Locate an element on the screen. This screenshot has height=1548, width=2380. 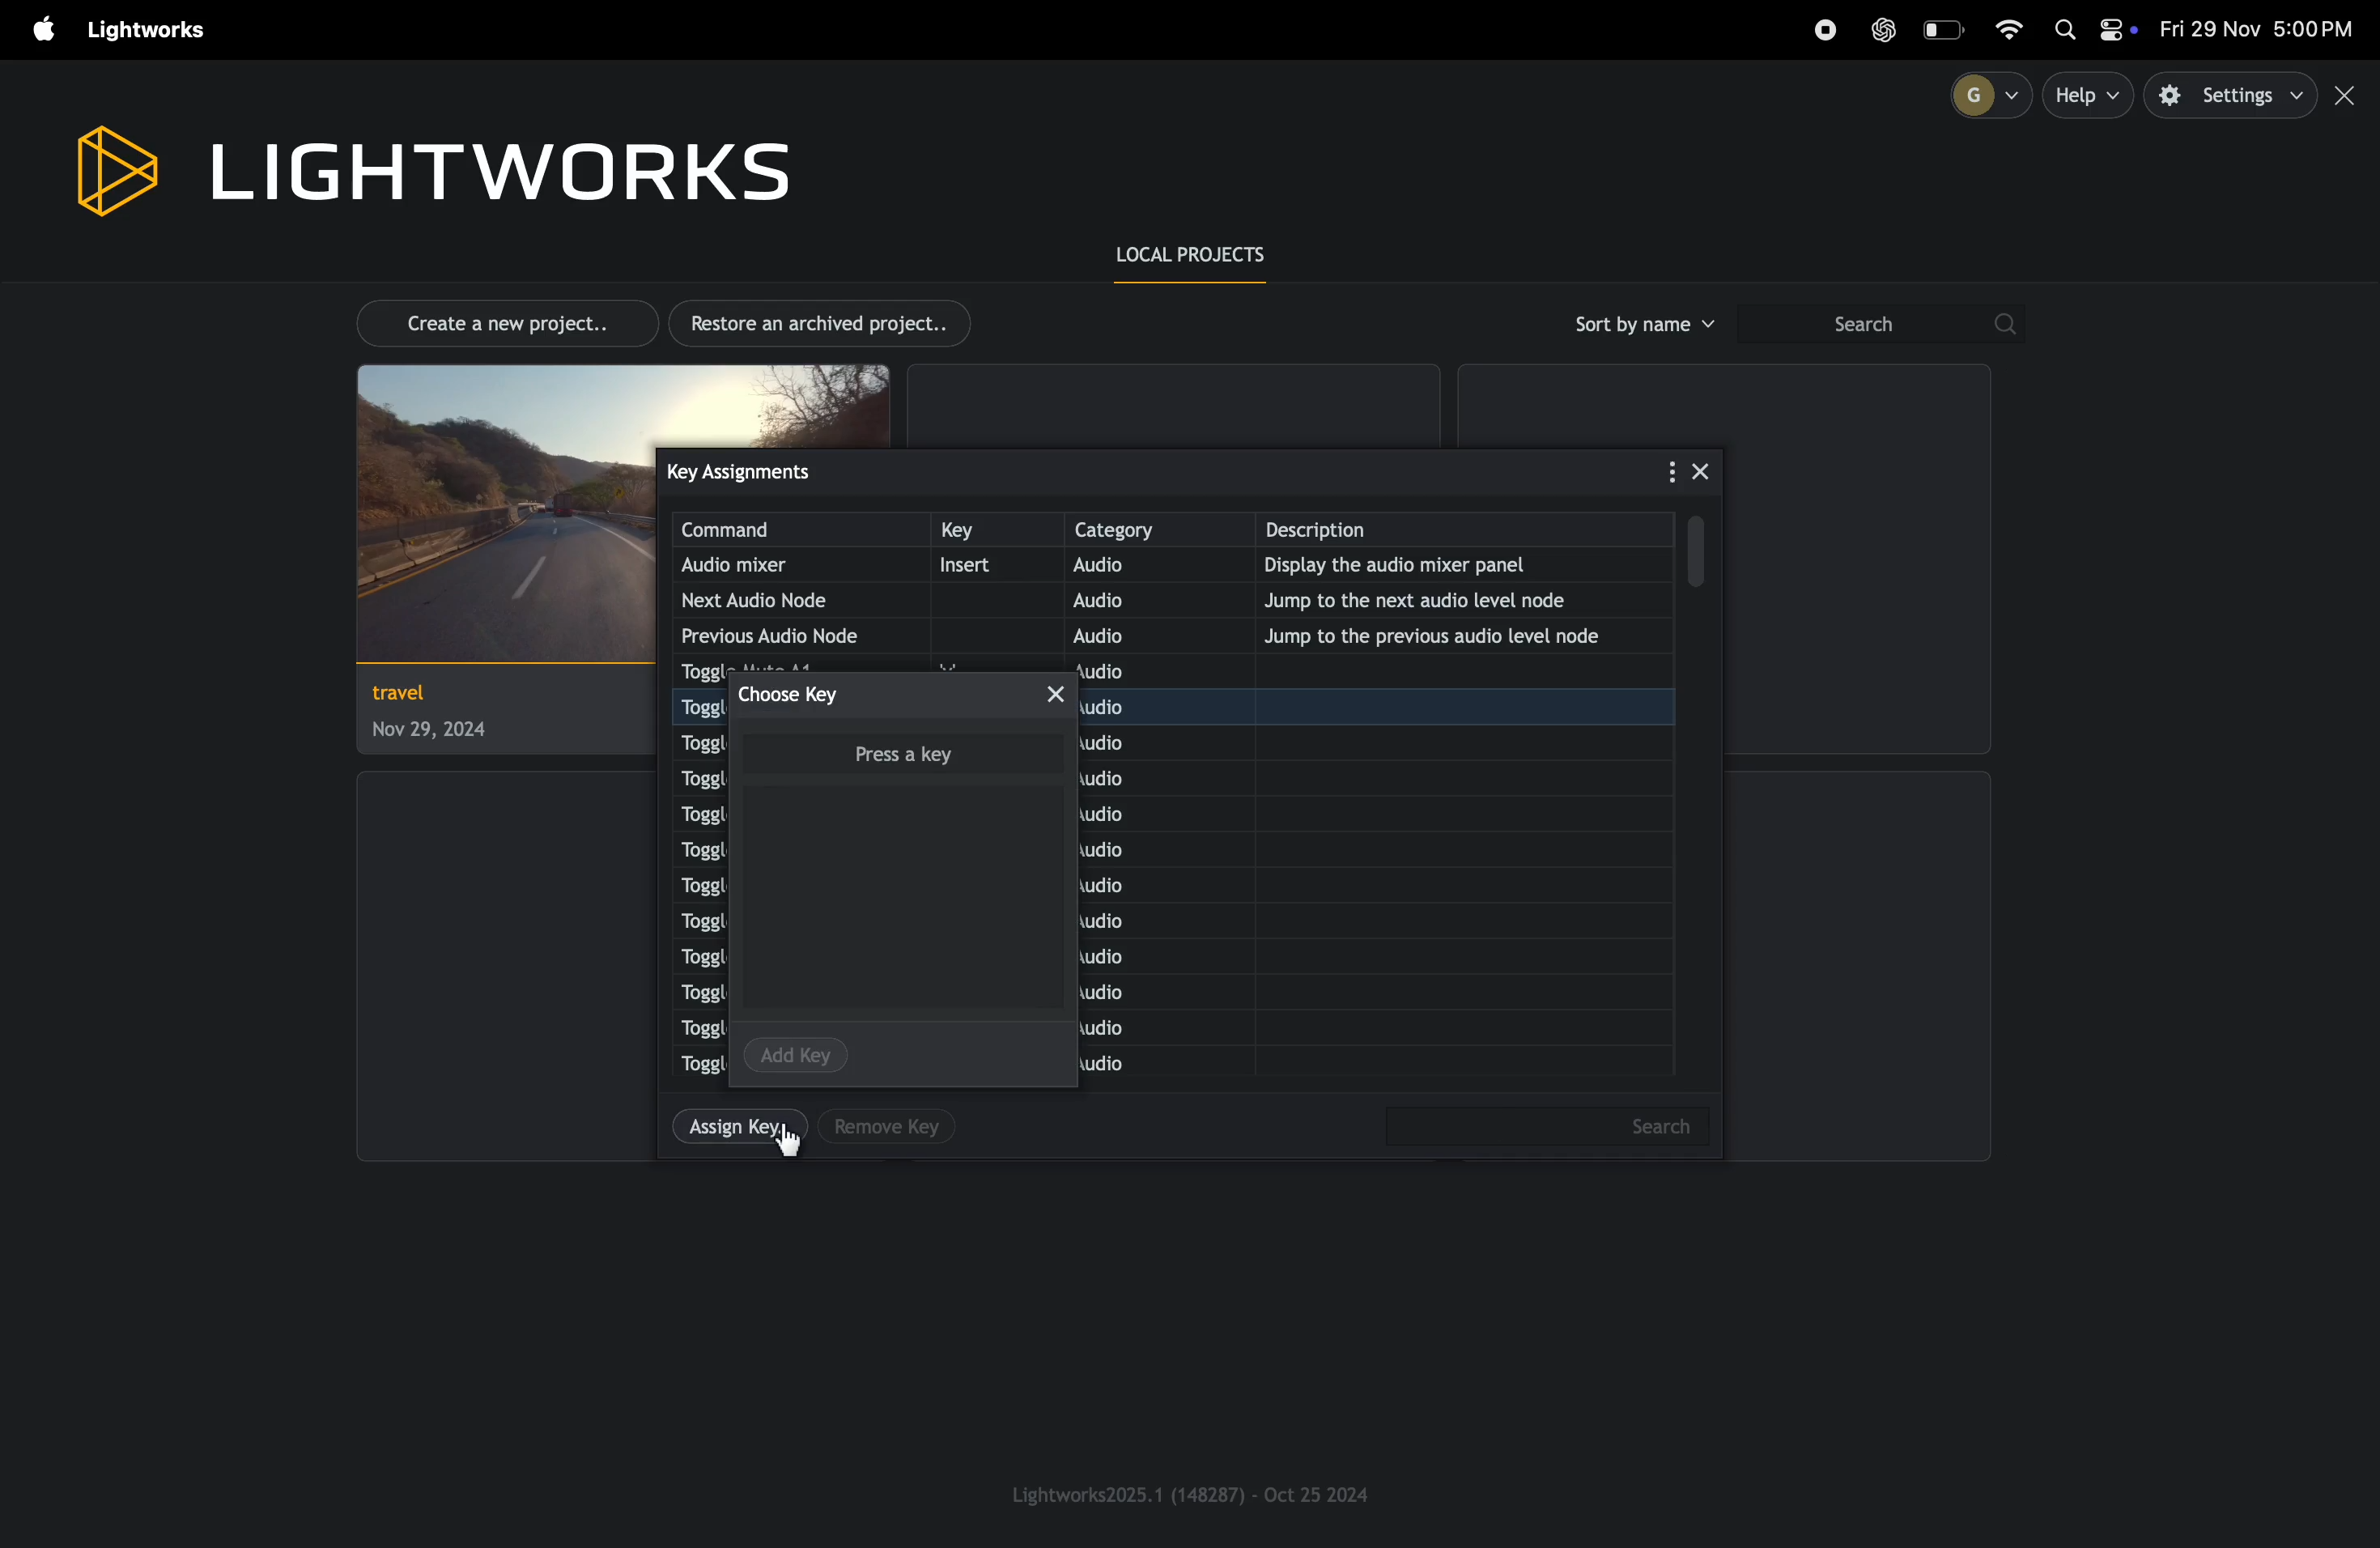
local prroject is located at coordinates (1205, 257).